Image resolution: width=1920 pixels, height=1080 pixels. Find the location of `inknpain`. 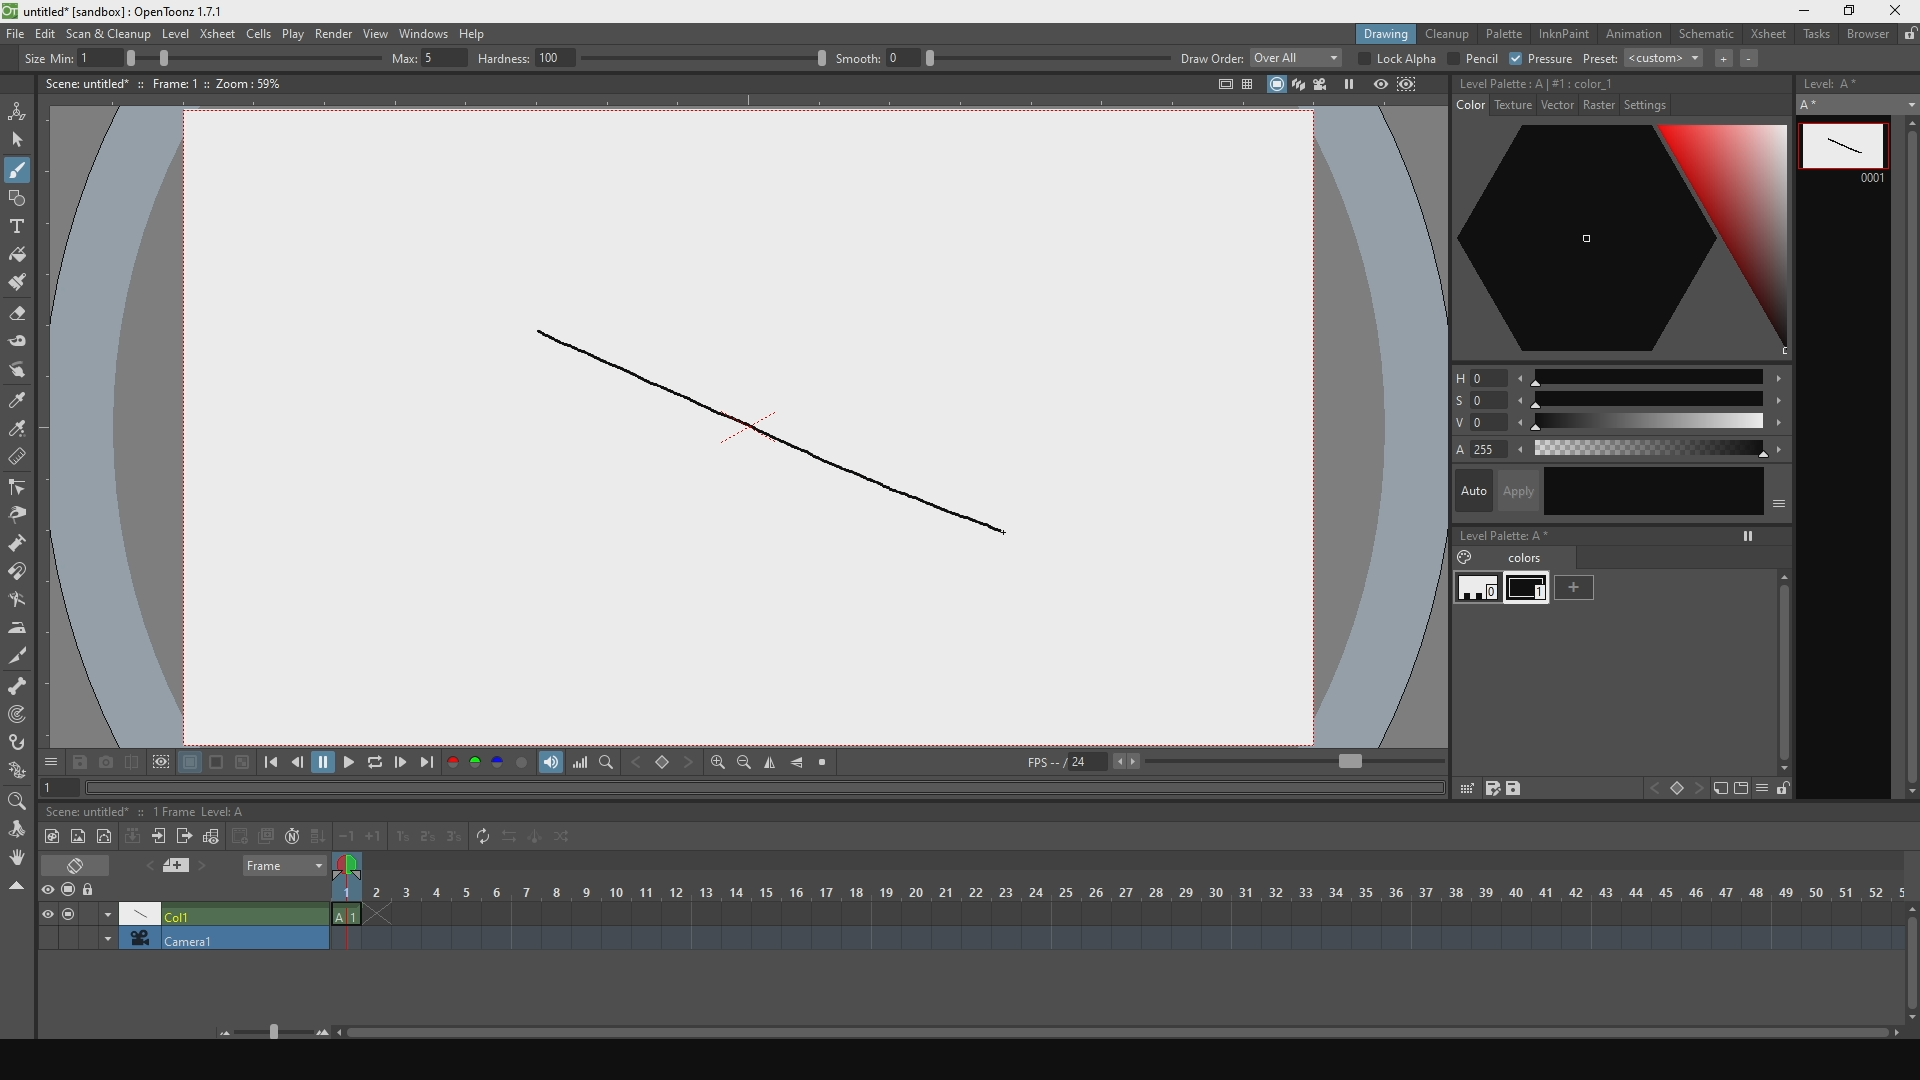

inknpain is located at coordinates (1566, 36).